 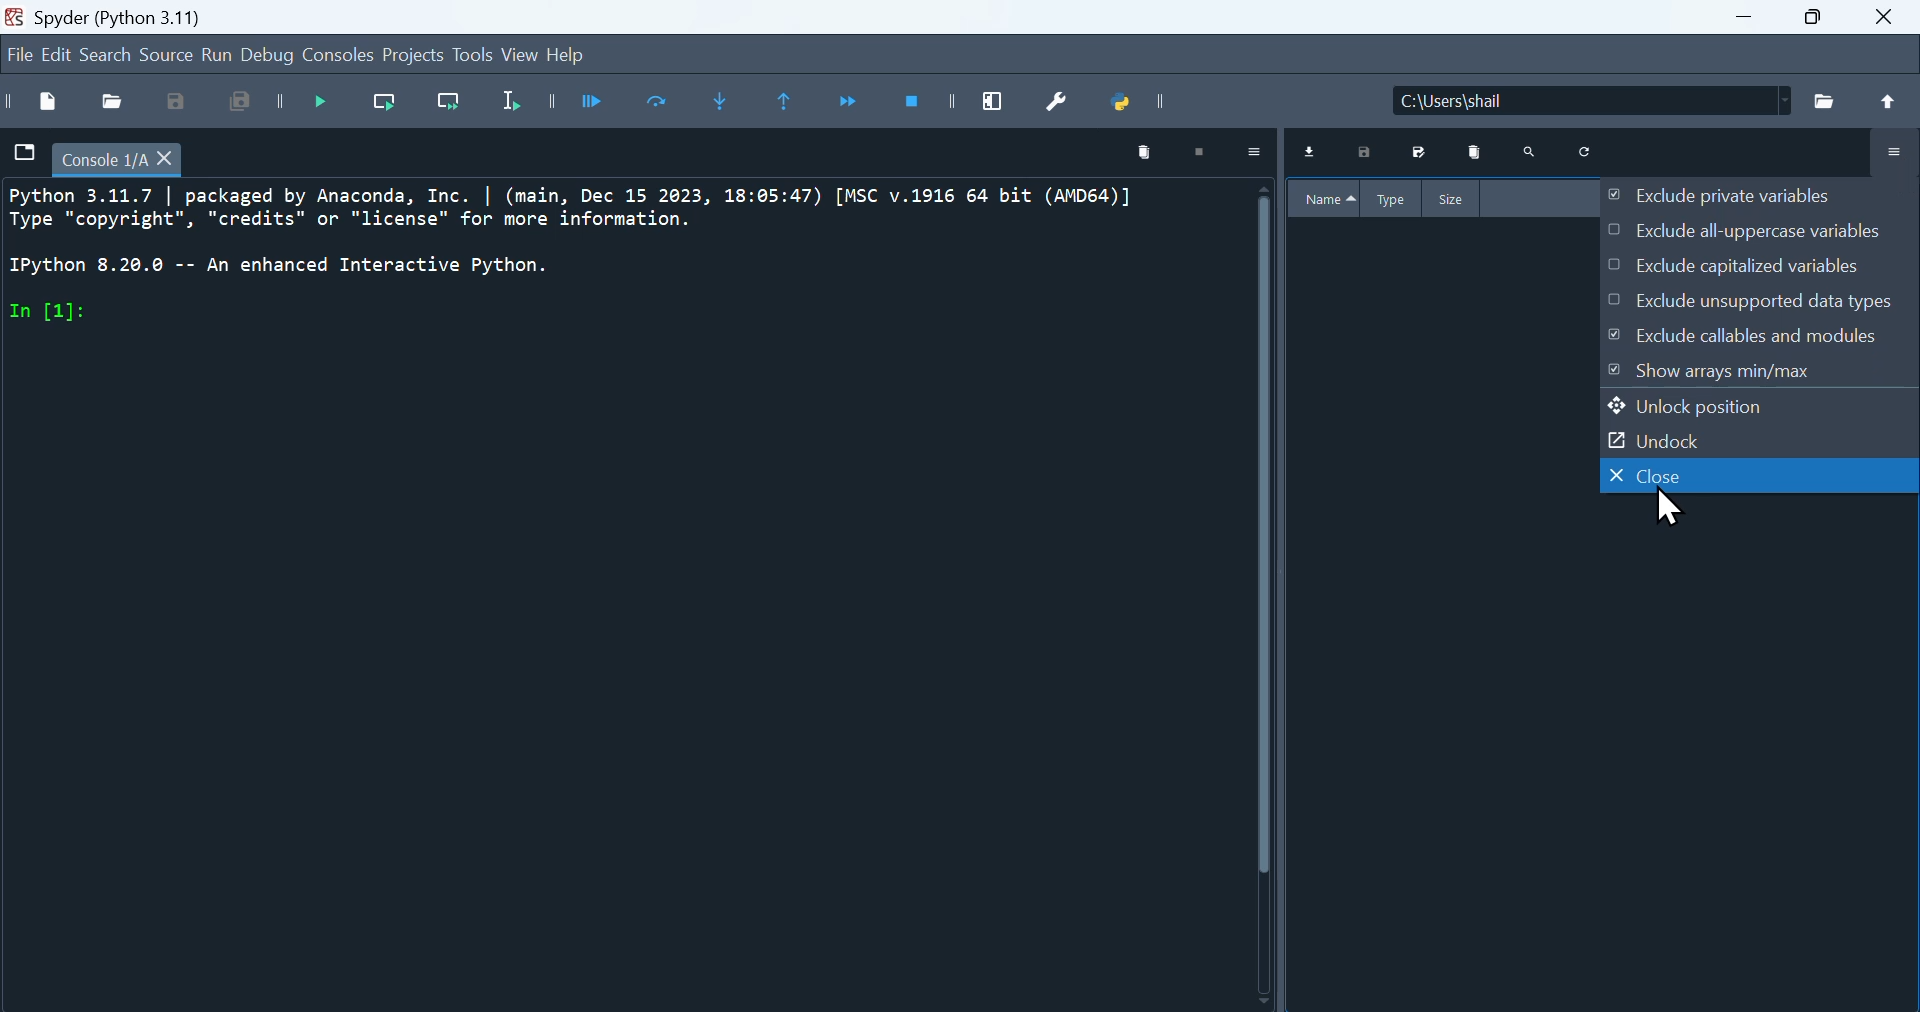 I want to click on Exclude unsupported data types, so click(x=1756, y=305).